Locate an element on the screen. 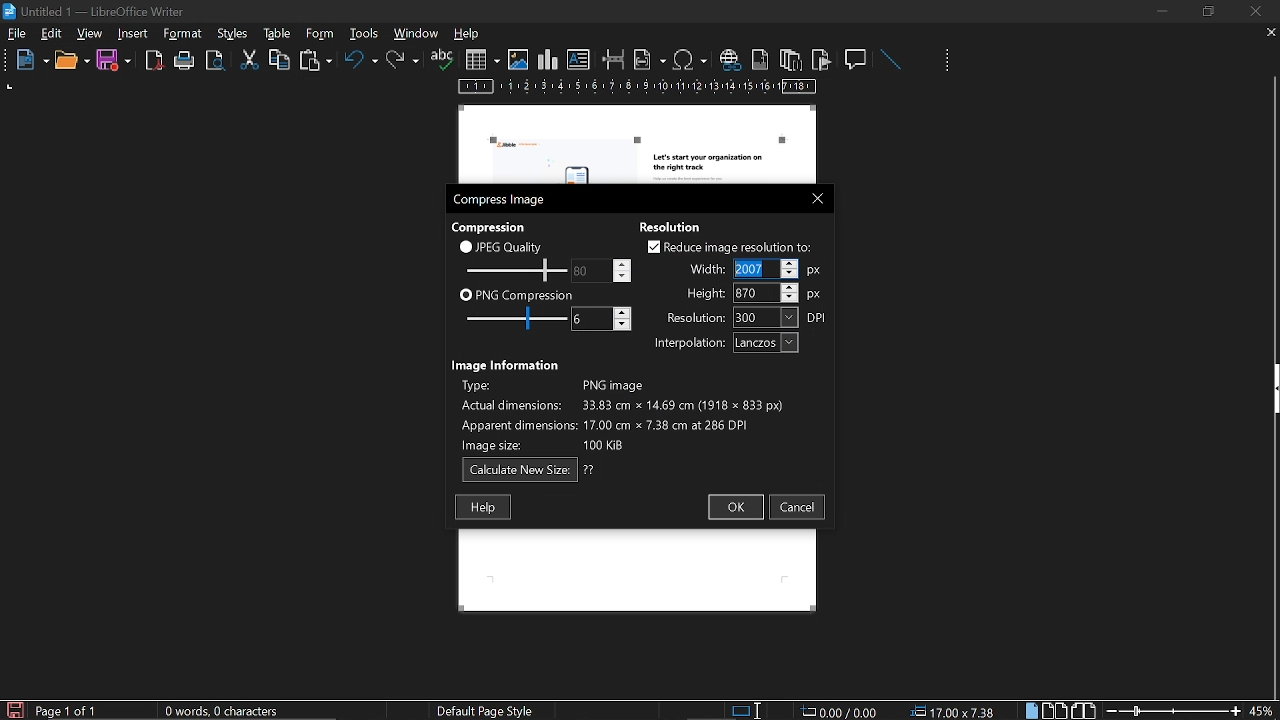 The height and width of the screenshot is (720, 1280). change jpeg quality  is located at coordinates (602, 270).